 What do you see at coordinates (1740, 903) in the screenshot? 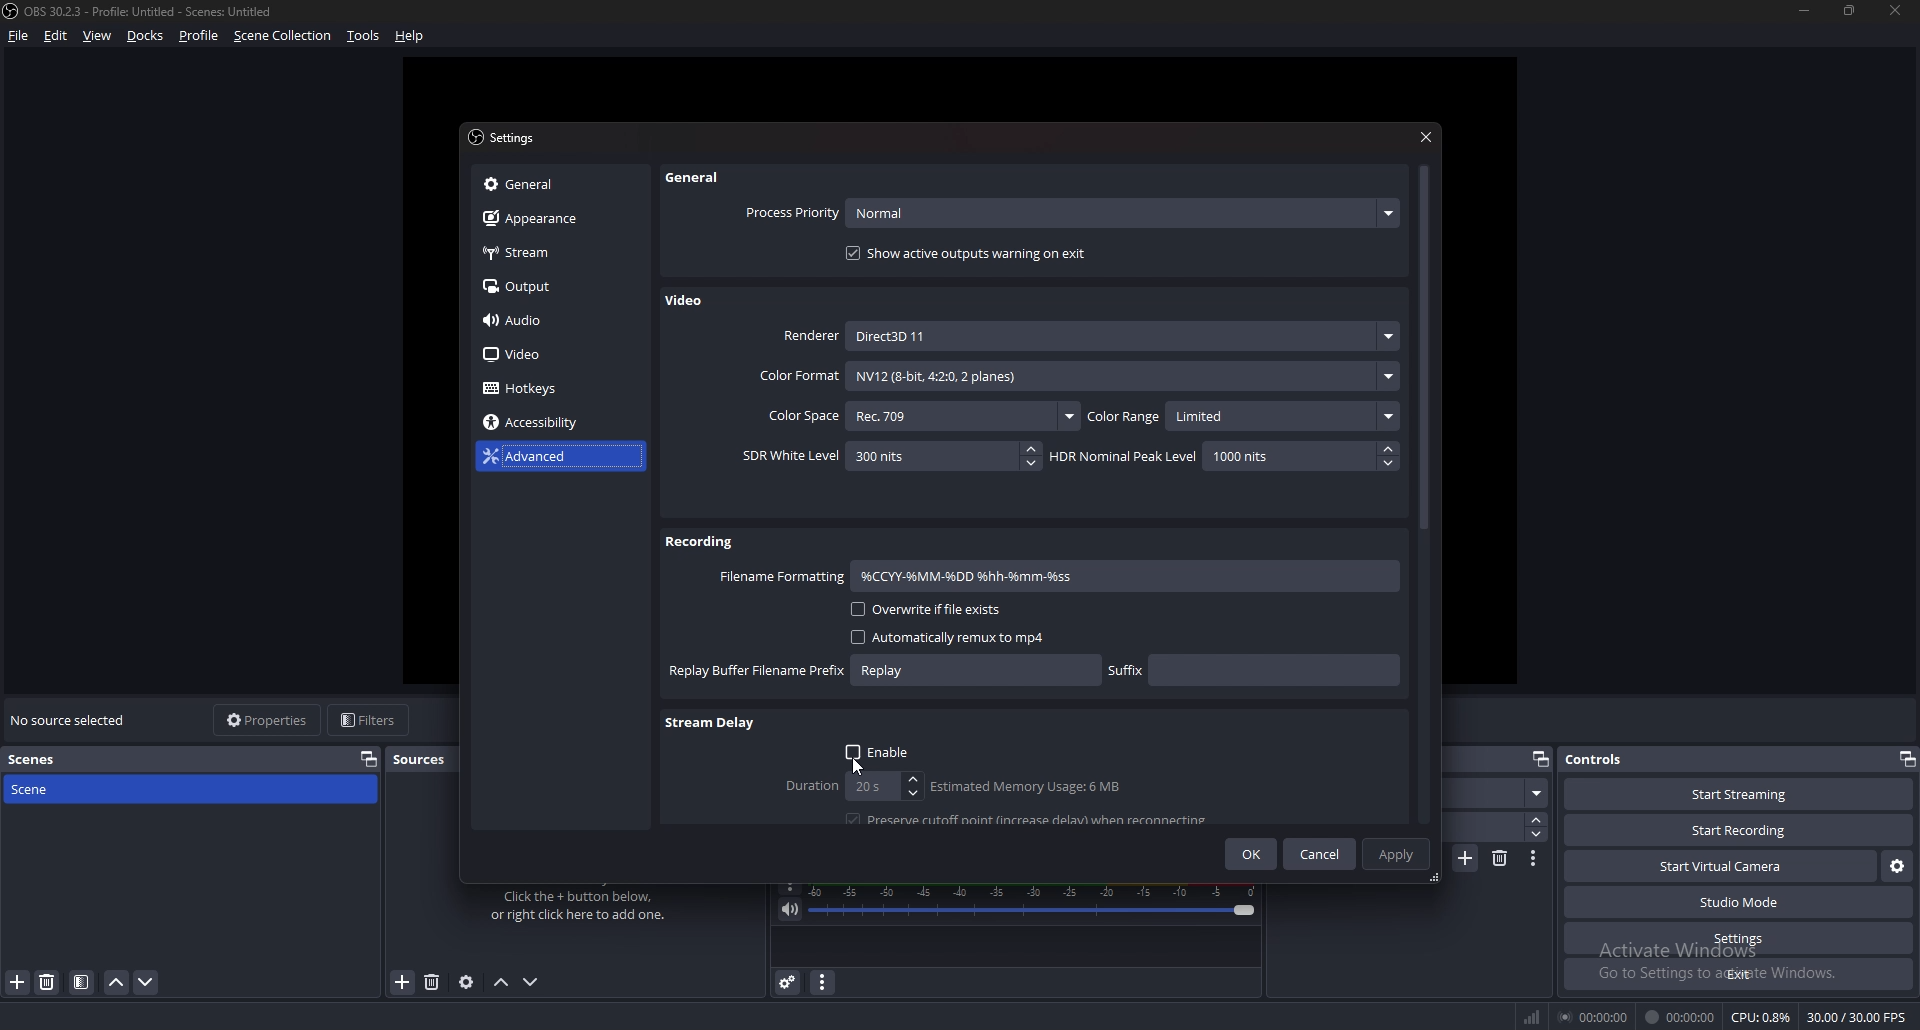
I see `studio mode` at bounding box center [1740, 903].